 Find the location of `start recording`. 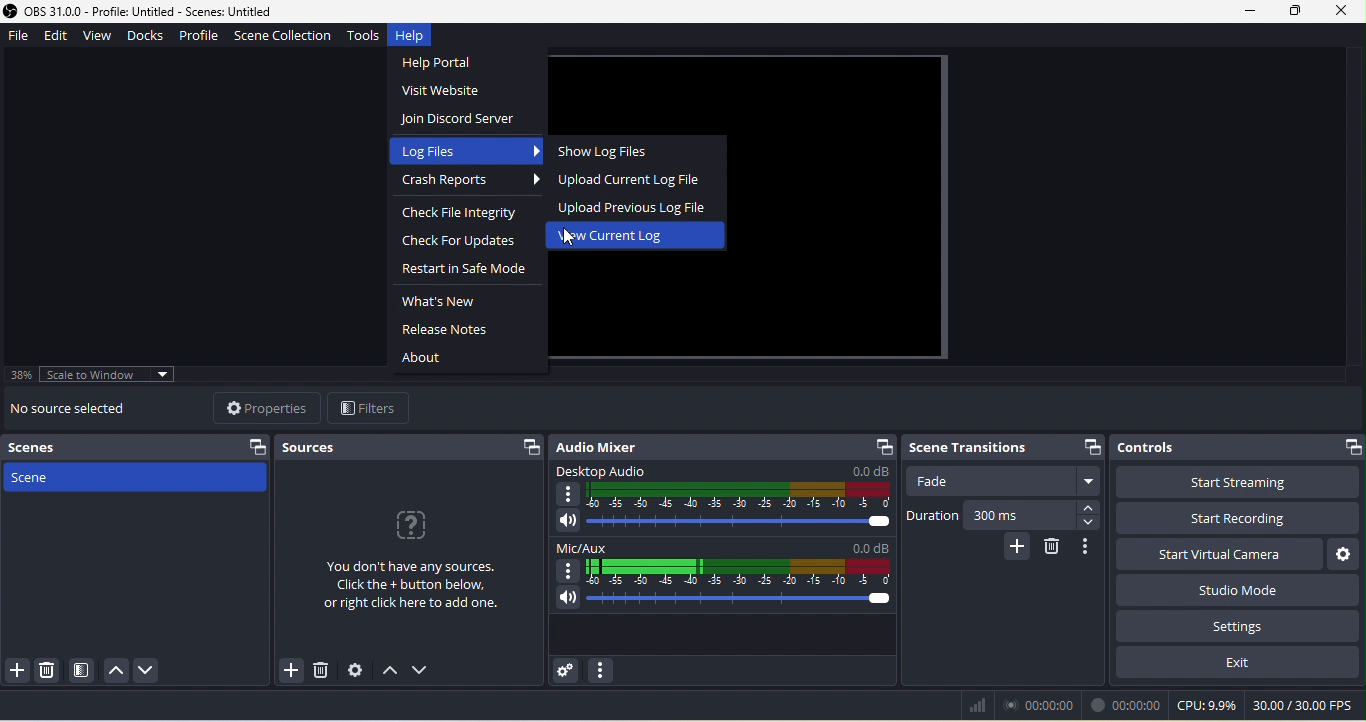

start recording is located at coordinates (1240, 519).